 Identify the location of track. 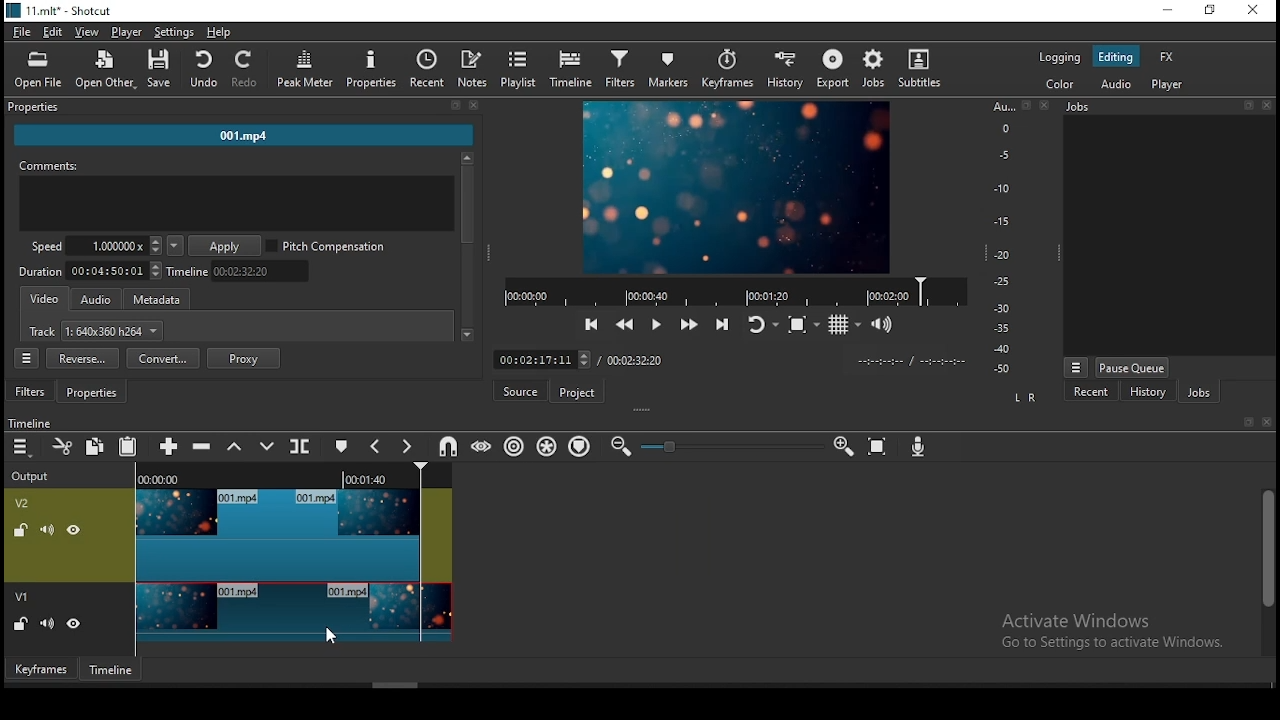
(97, 333).